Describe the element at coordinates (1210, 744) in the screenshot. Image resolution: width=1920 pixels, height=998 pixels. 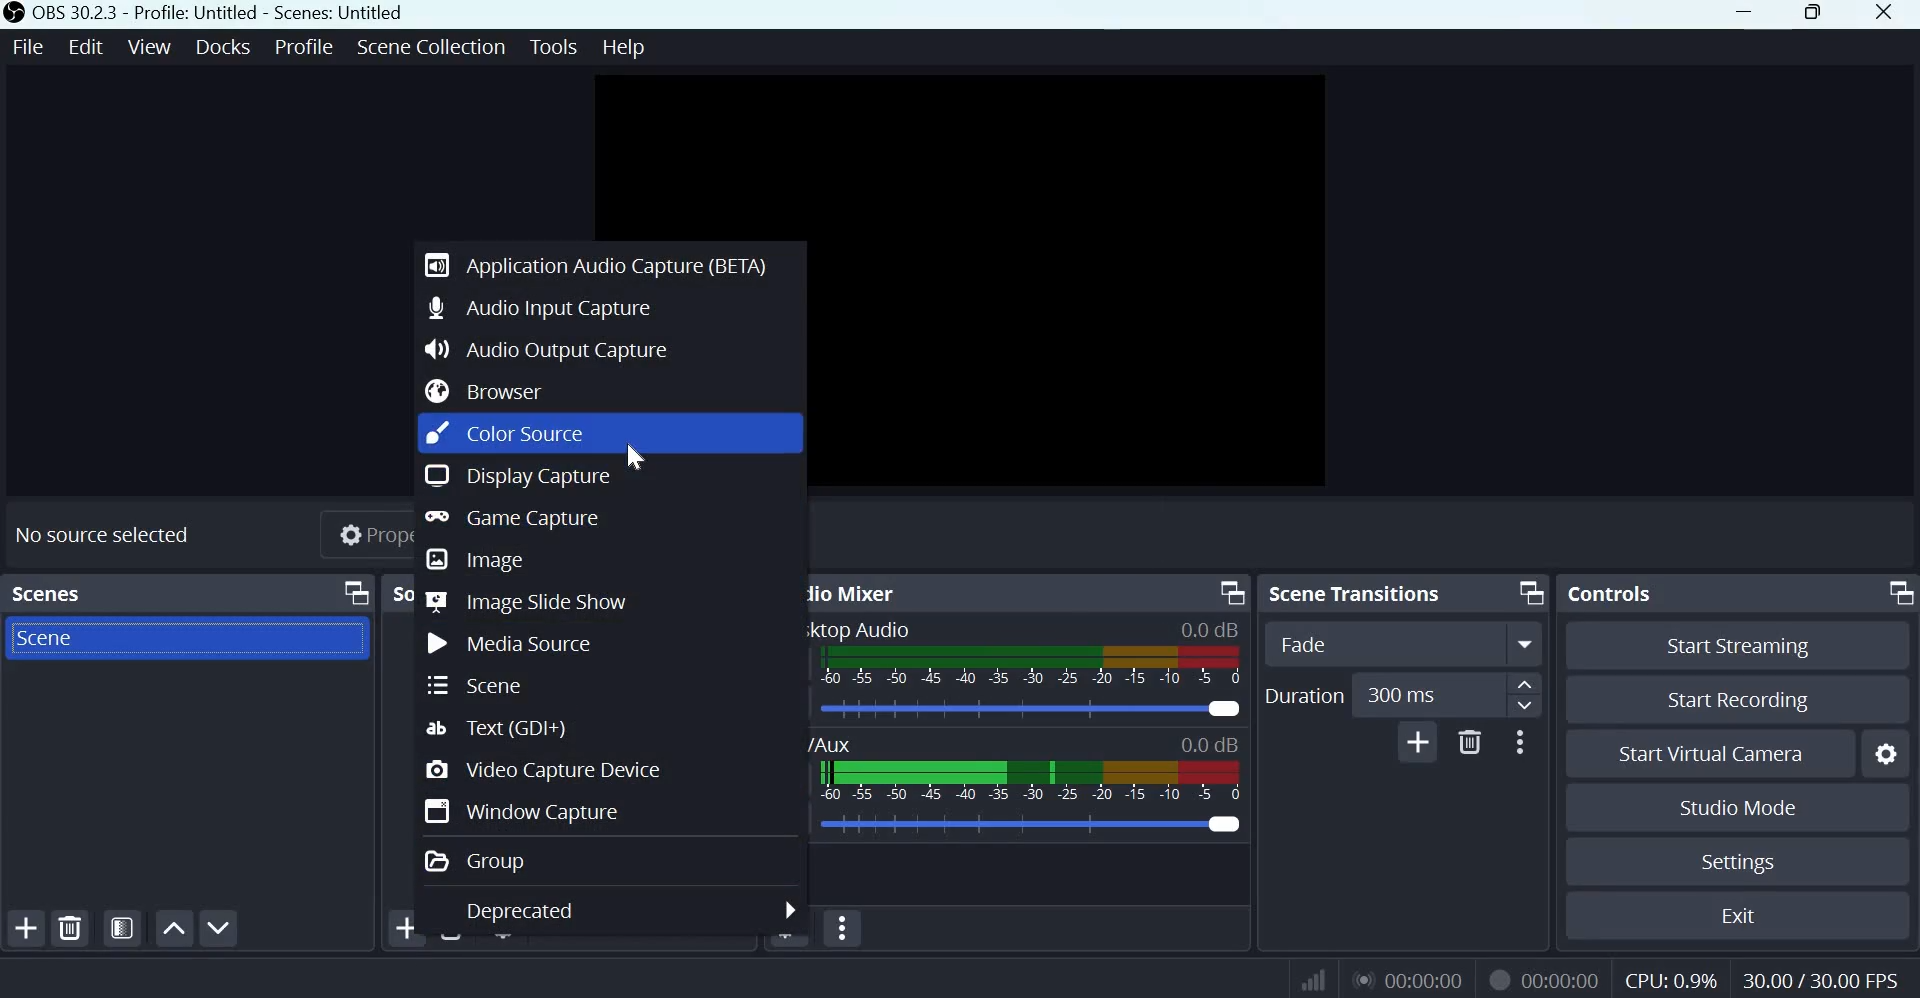
I see `Audio Level Indicator` at that location.